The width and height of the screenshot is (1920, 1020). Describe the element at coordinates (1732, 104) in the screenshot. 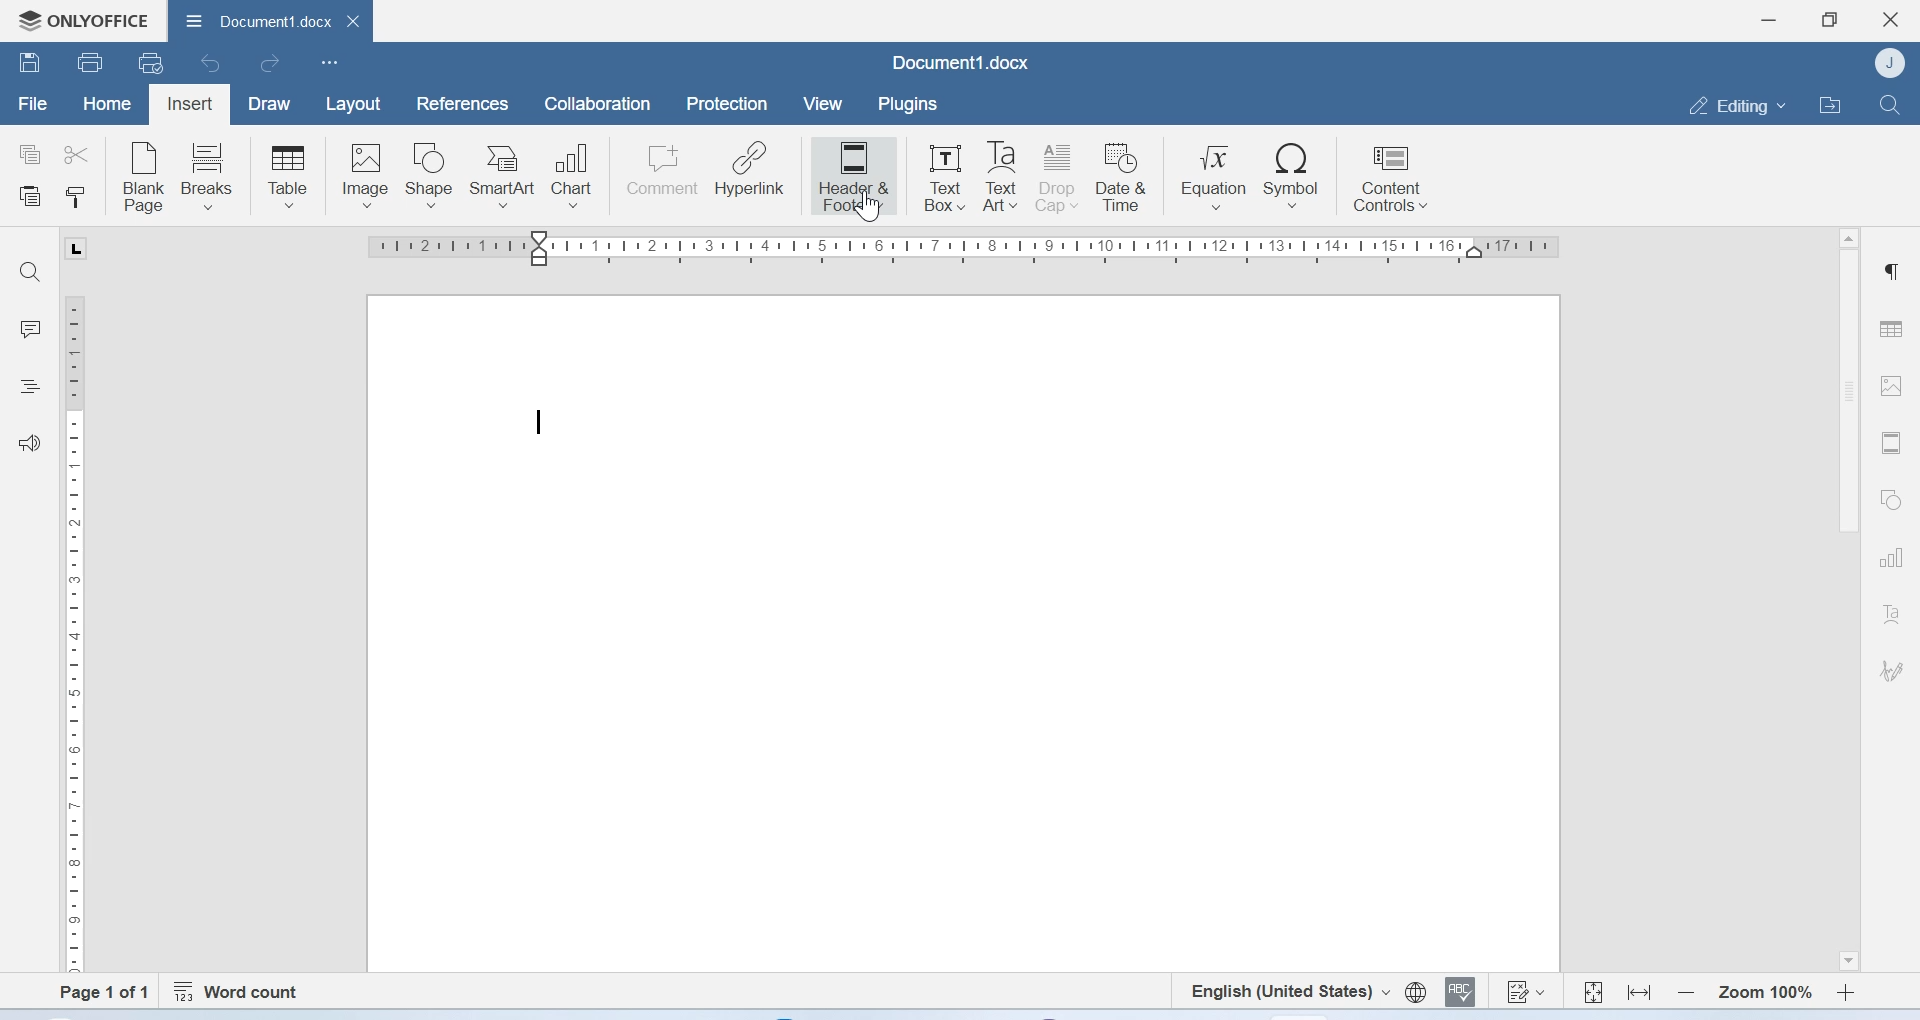

I see `Editing` at that location.